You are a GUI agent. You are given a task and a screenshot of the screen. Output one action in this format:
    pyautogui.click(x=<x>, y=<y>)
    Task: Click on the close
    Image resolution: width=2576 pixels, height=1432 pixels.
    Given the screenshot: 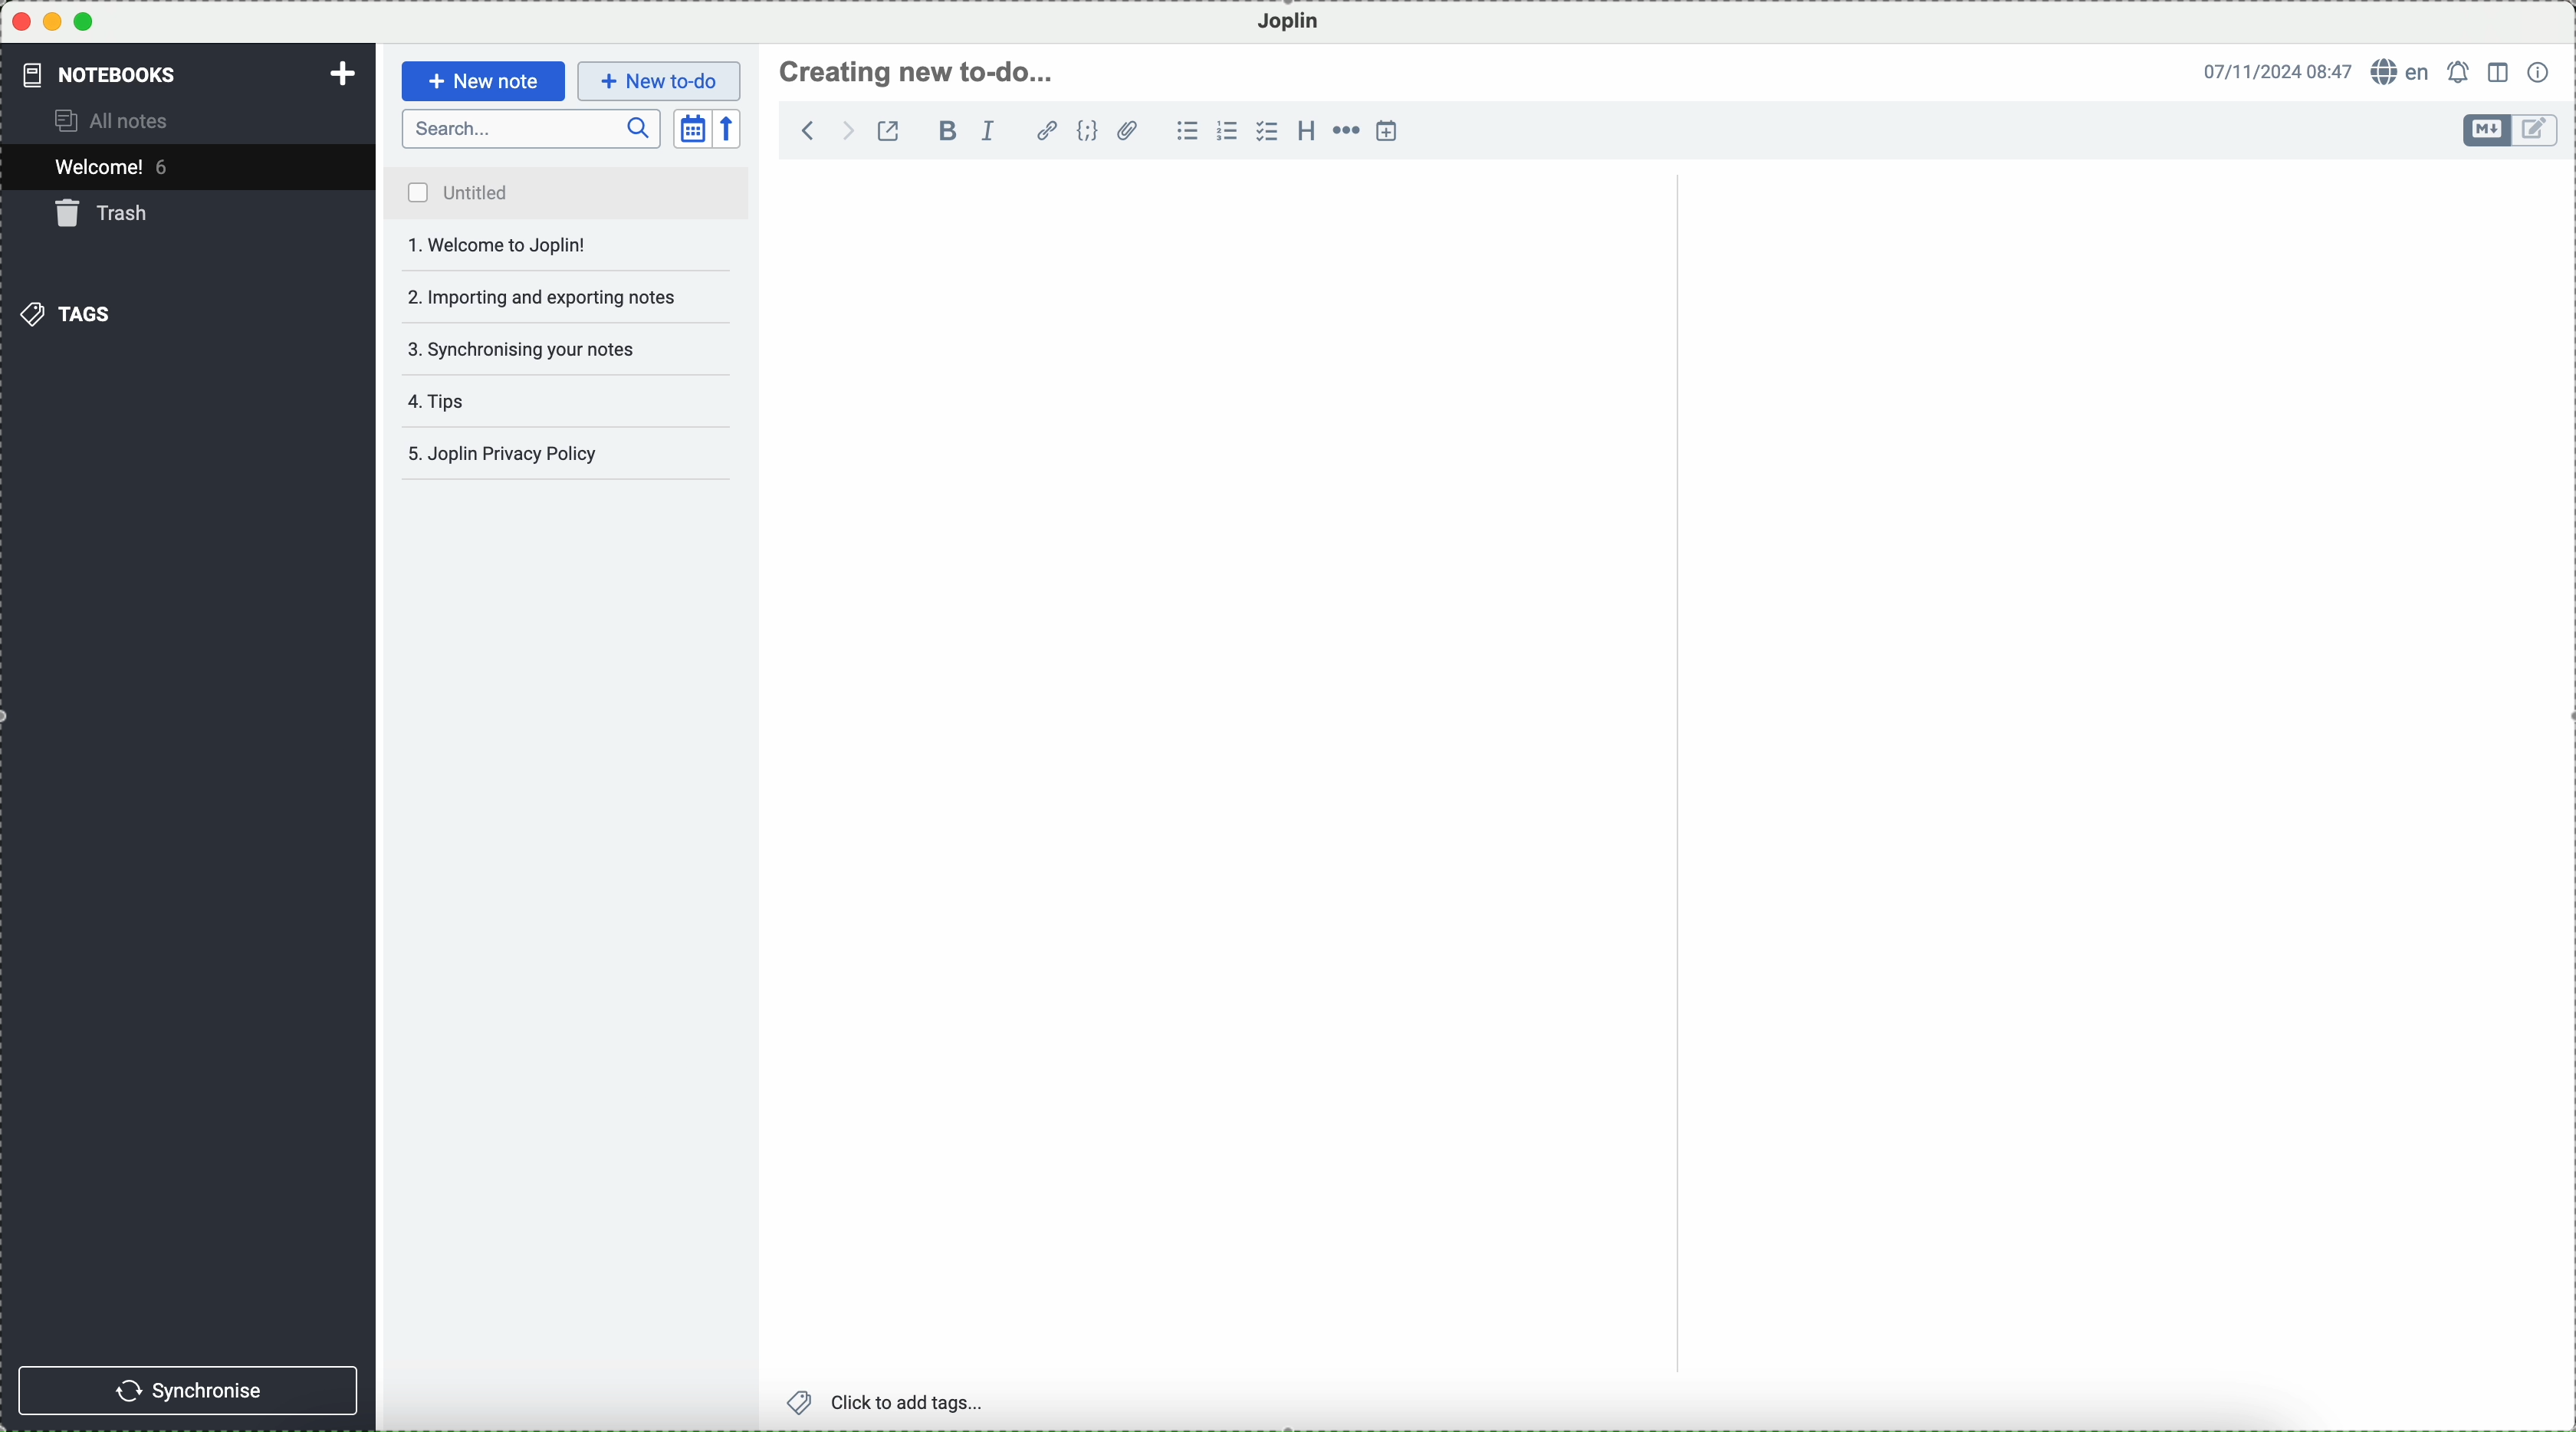 What is the action you would take?
    pyautogui.click(x=21, y=22)
    